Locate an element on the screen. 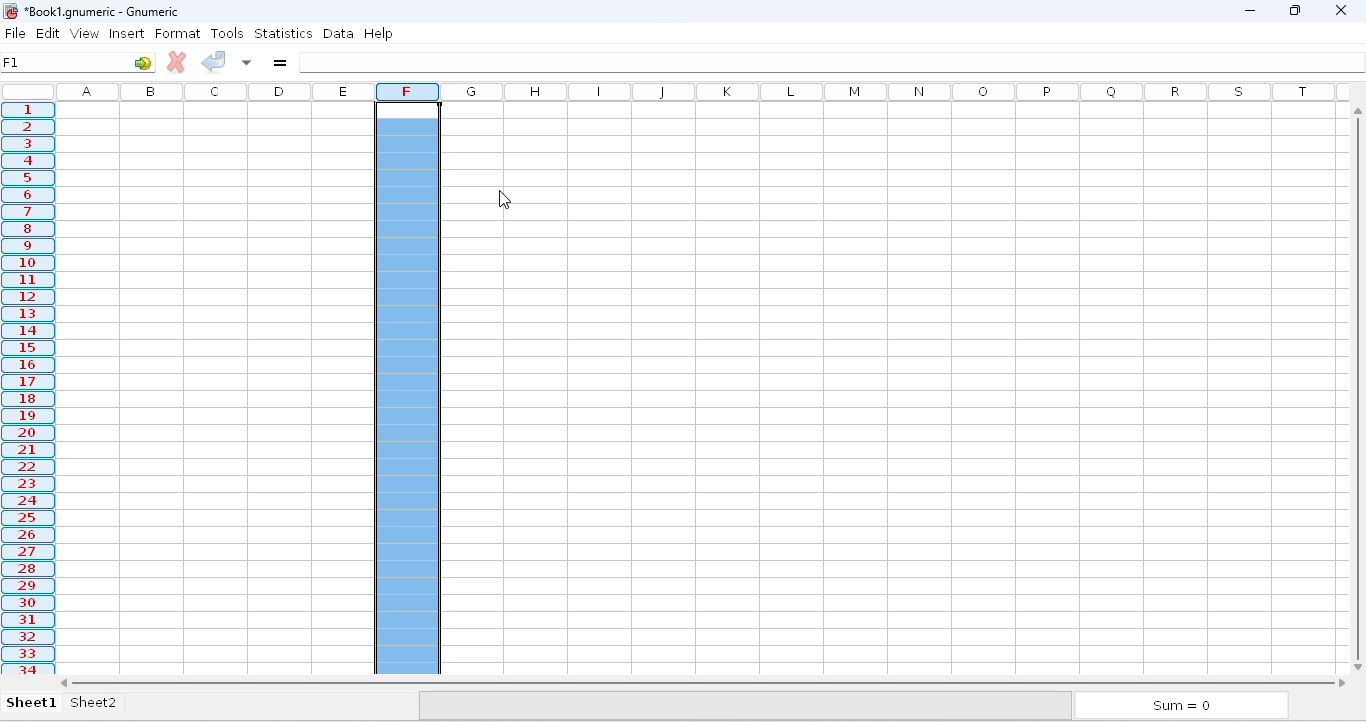 The width and height of the screenshot is (1366, 722). columns is located at coordinates (892, 93).